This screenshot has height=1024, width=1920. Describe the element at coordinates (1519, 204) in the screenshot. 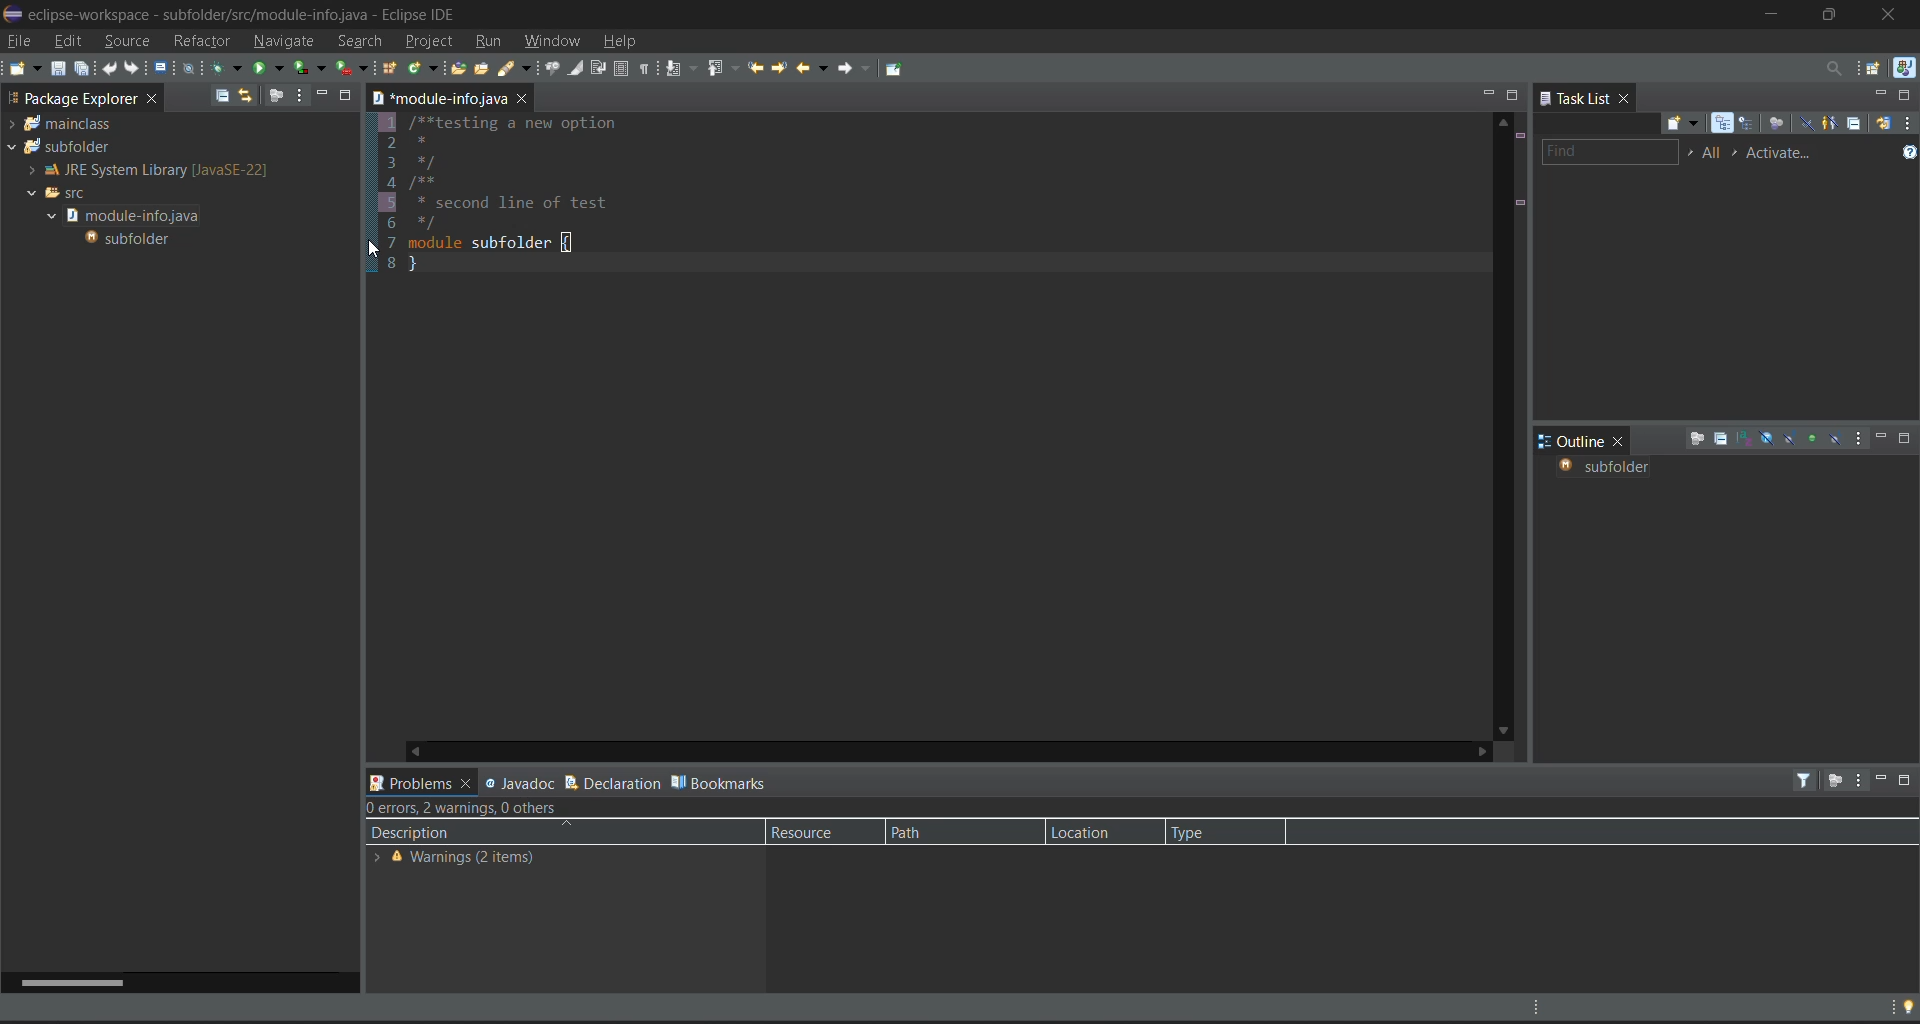

I see `changed lines marks` at that location.